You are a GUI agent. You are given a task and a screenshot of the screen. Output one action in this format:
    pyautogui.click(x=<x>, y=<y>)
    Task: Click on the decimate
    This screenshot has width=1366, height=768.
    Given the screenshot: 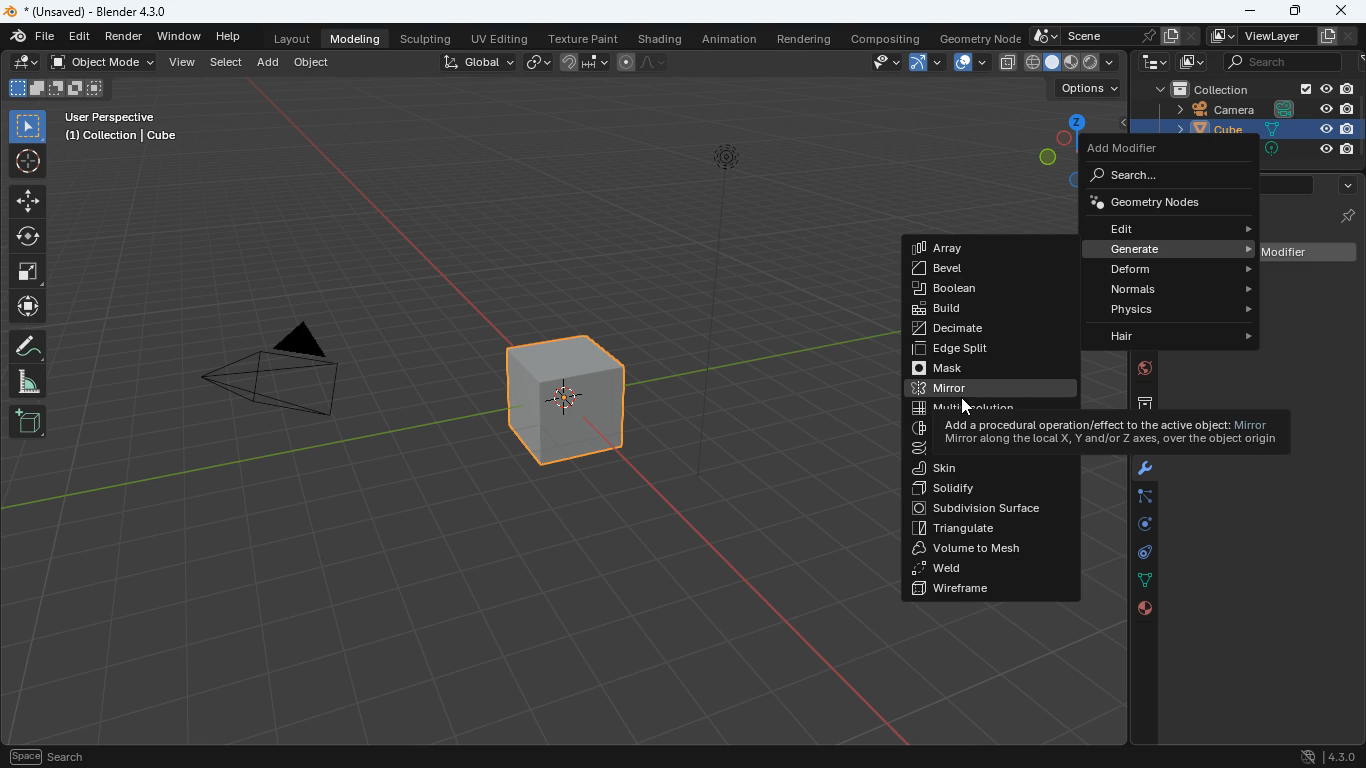 What is the action you would take?
    pyautogui.click(x=981, y=330)
    